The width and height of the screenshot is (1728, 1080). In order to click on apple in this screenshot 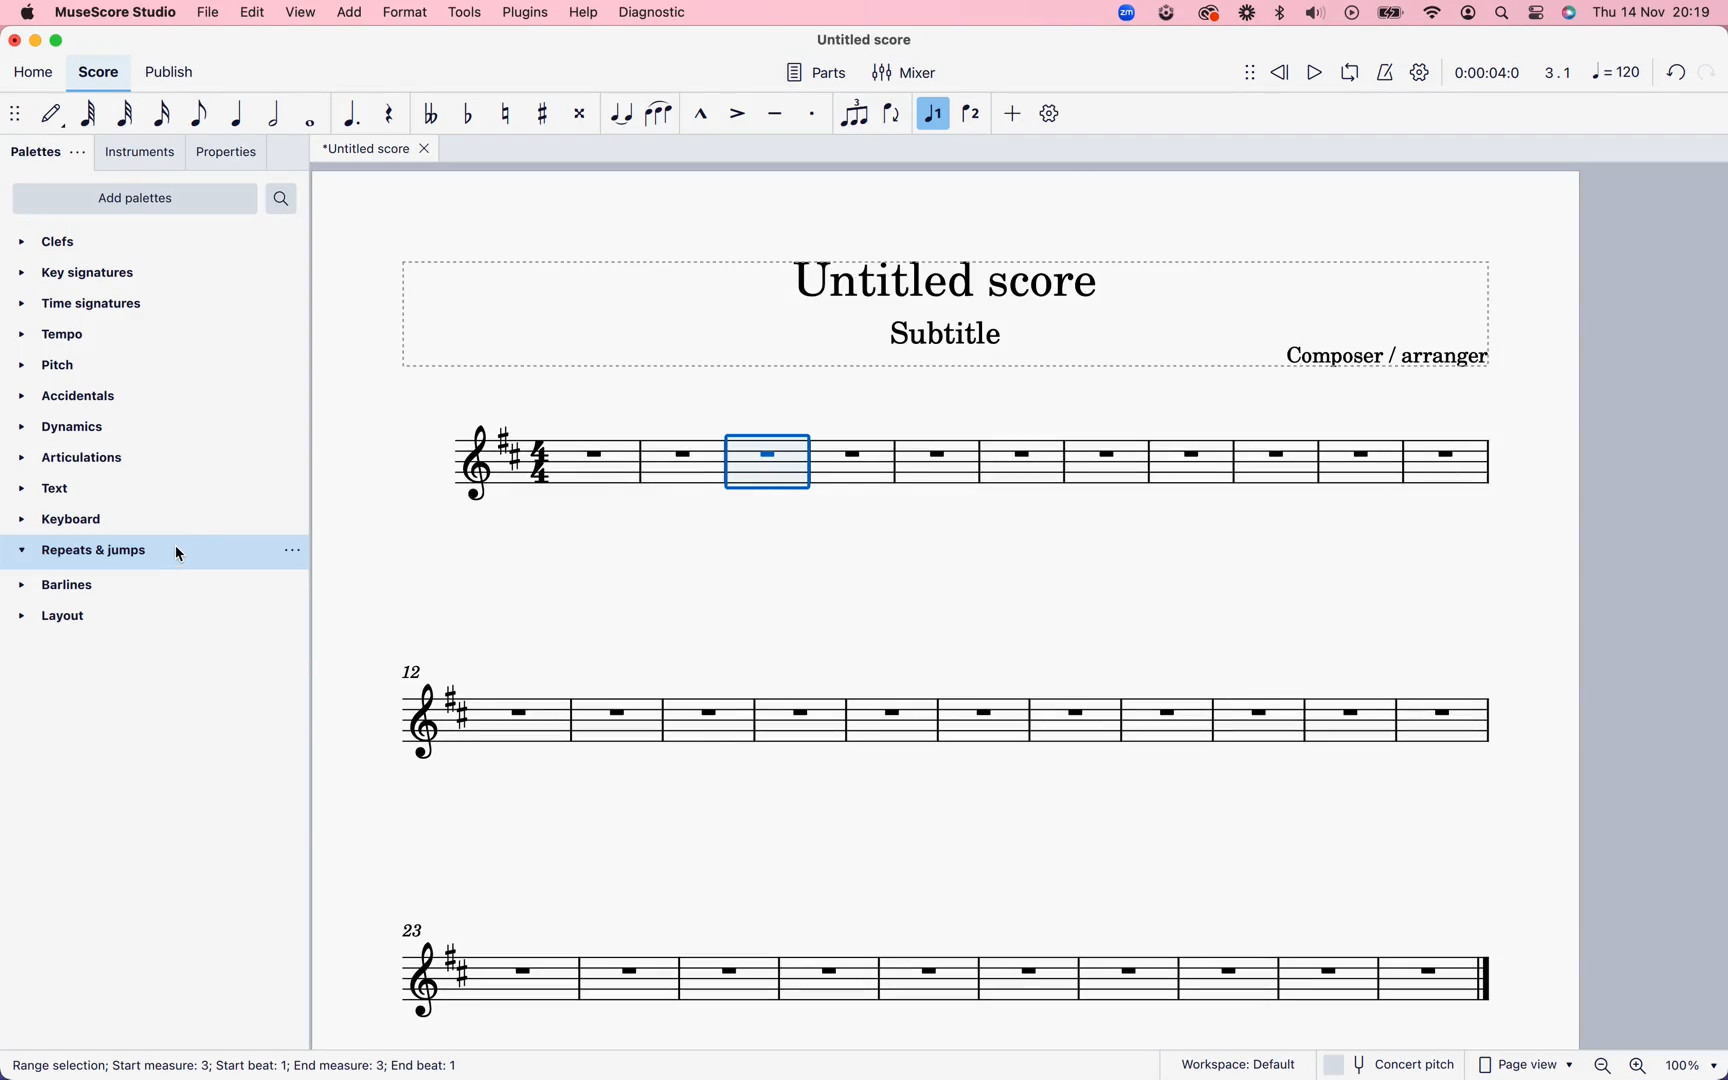, I will do `click(26, 12)`.